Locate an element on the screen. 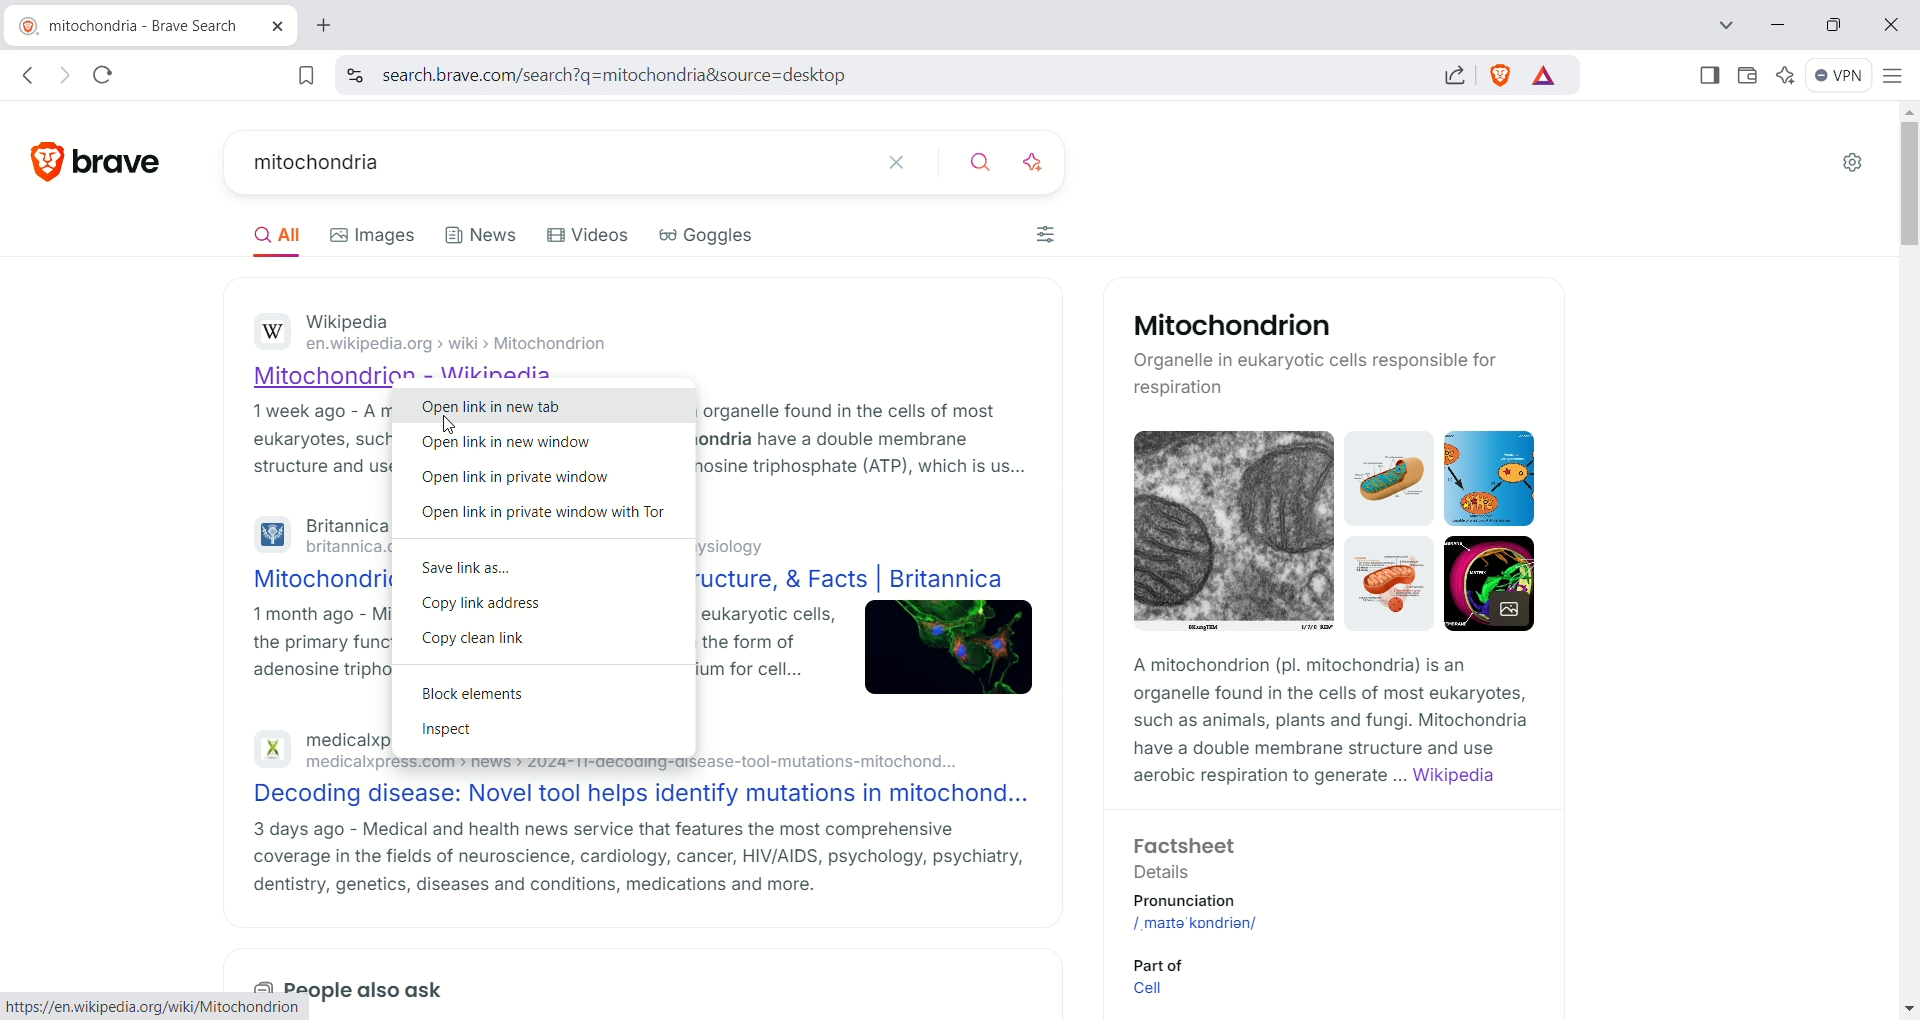 The image size is (1920, 1020). videos is located at coordinates (590, 237).